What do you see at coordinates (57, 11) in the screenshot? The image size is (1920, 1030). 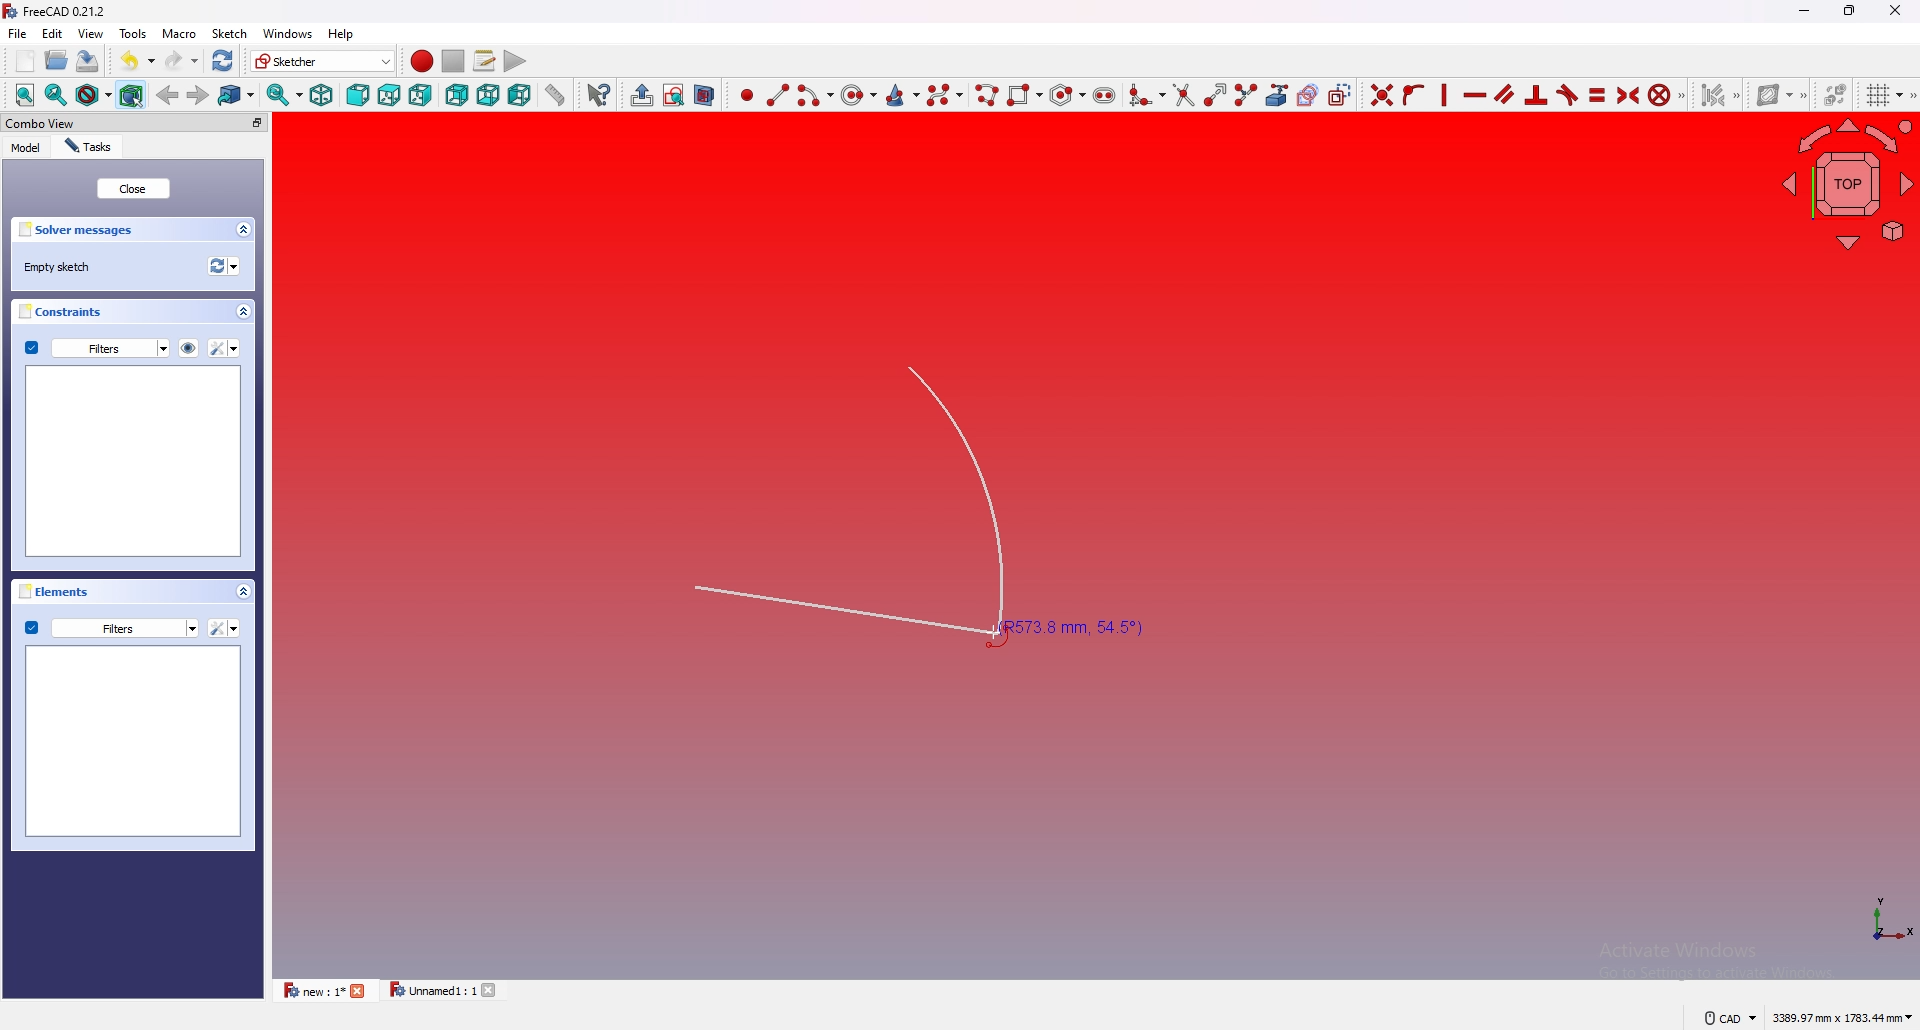 I see `FreeCAD 0.21.2` at bounding box center [57, 11].